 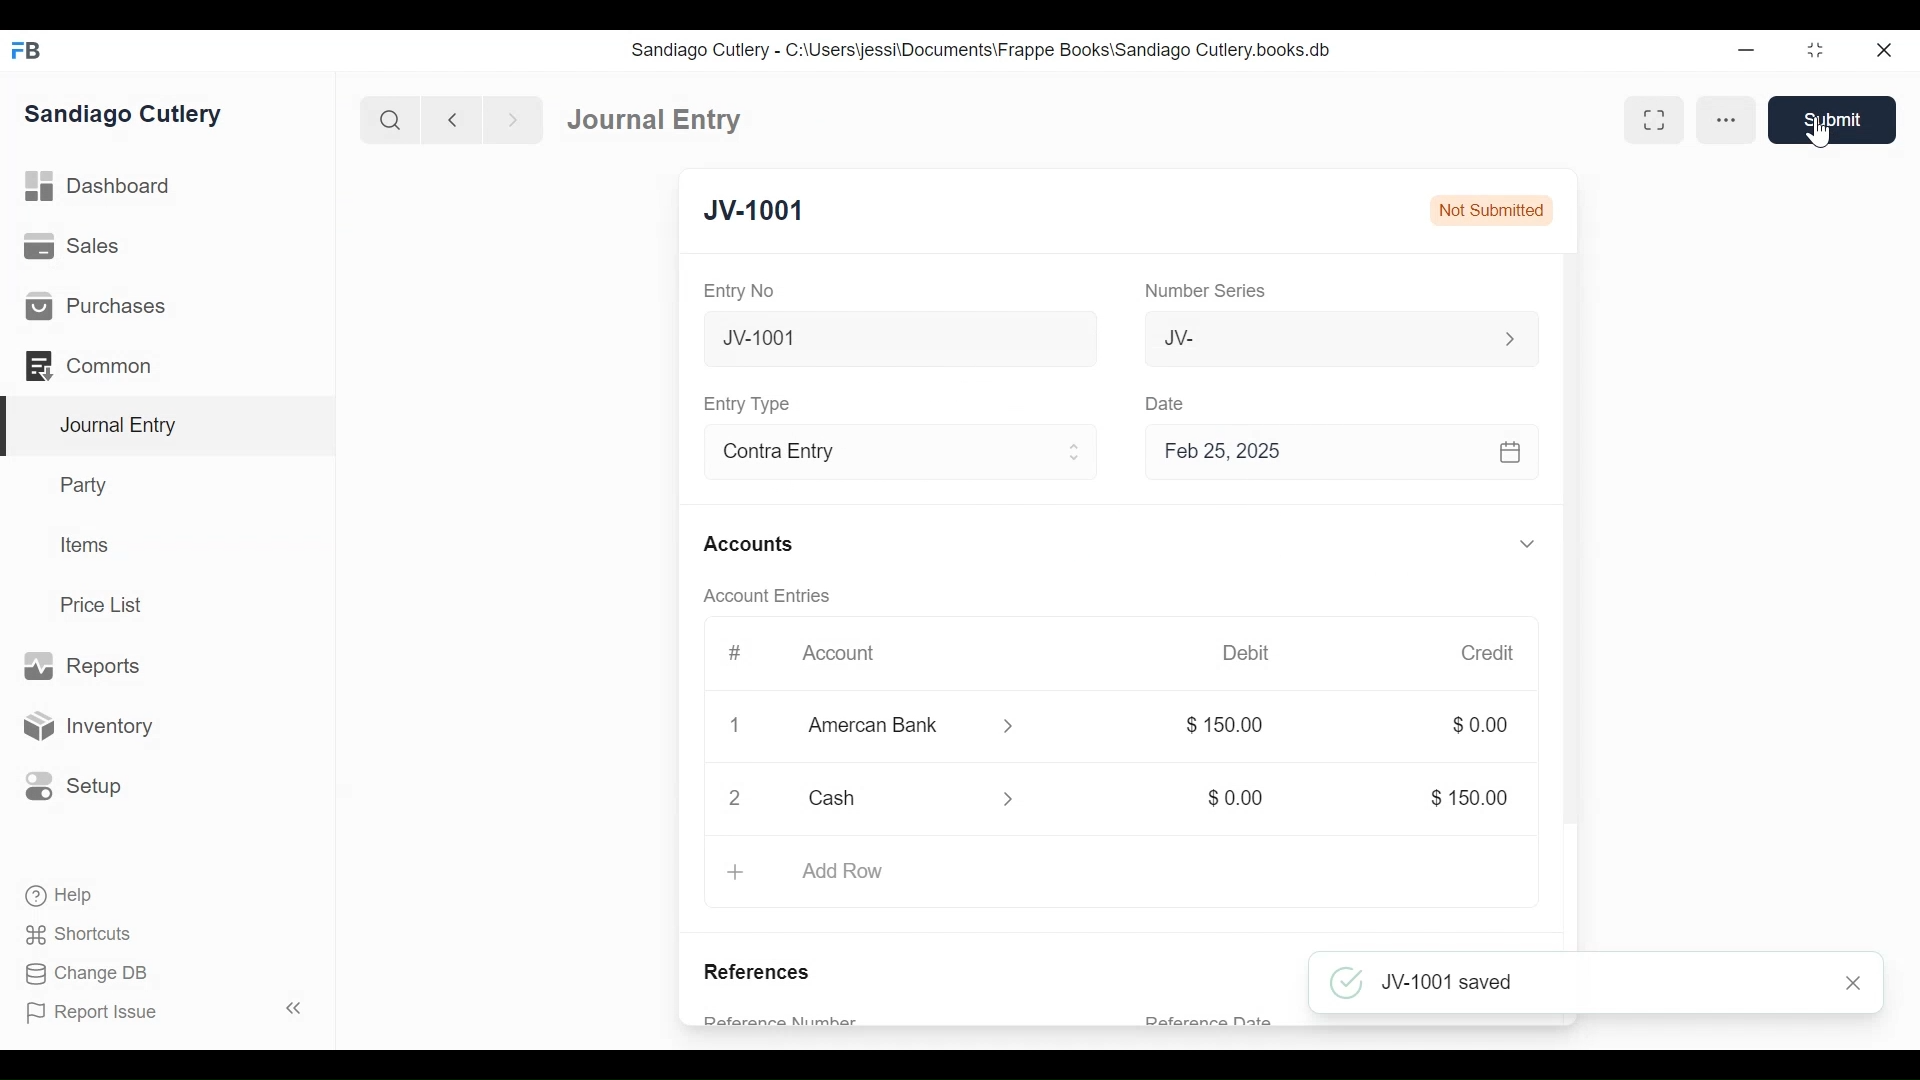 I want to click on Expand, so click(x=1510, y=339).